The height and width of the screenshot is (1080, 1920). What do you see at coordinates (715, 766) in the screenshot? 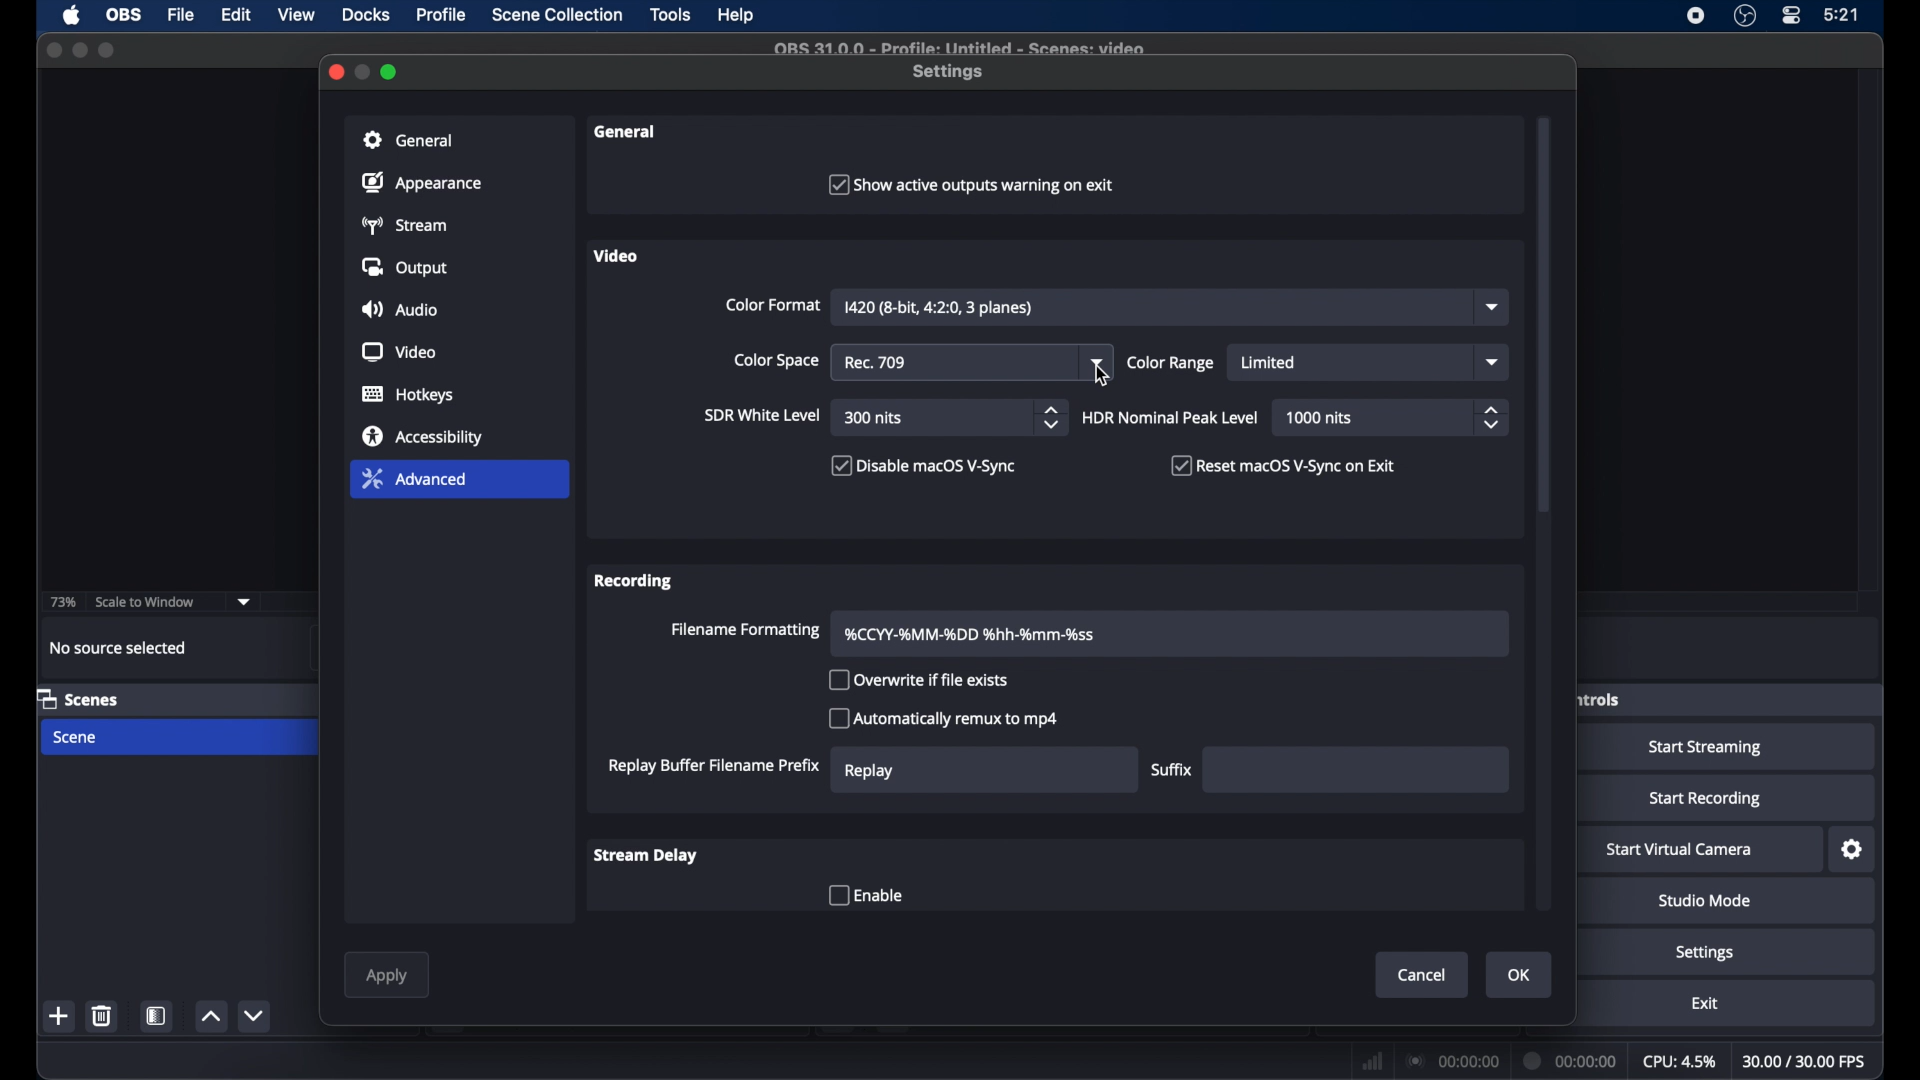
I see `replay buffer filename prefix` at bounding box center [715, 766].